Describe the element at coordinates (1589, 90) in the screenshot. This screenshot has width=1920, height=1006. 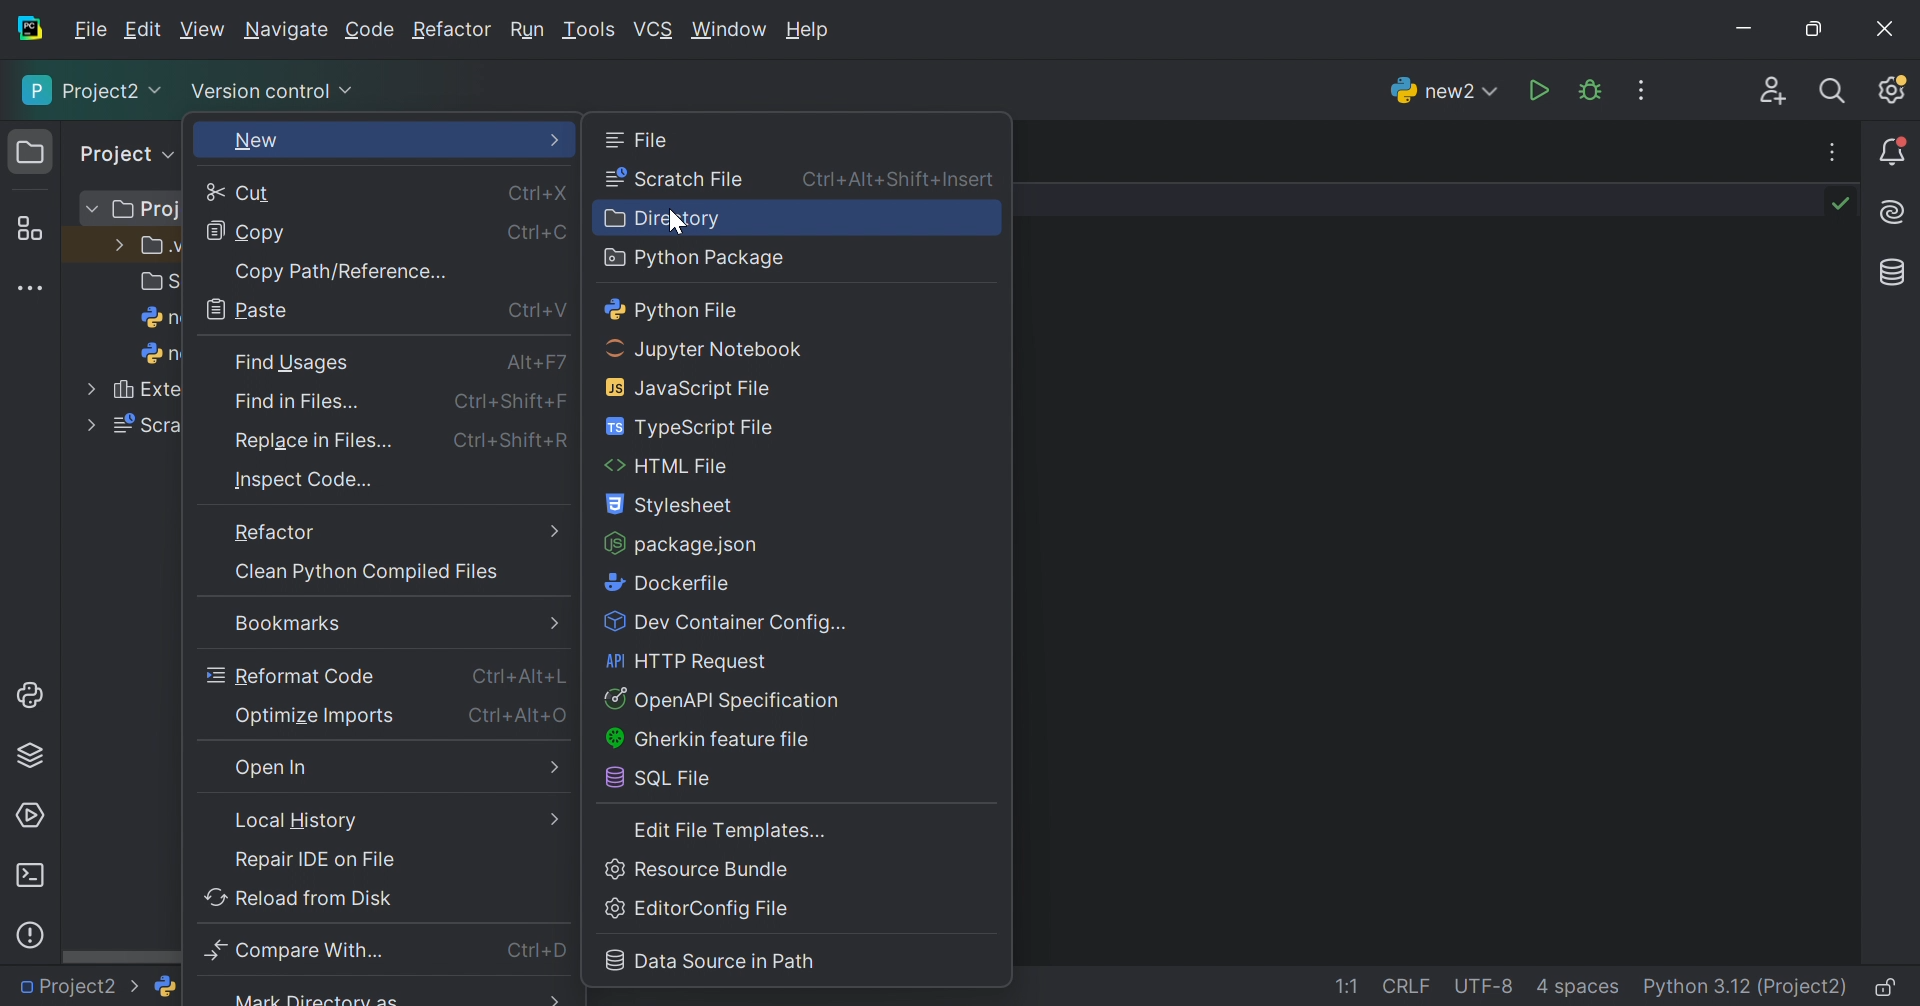
I see `Debug` at that location.